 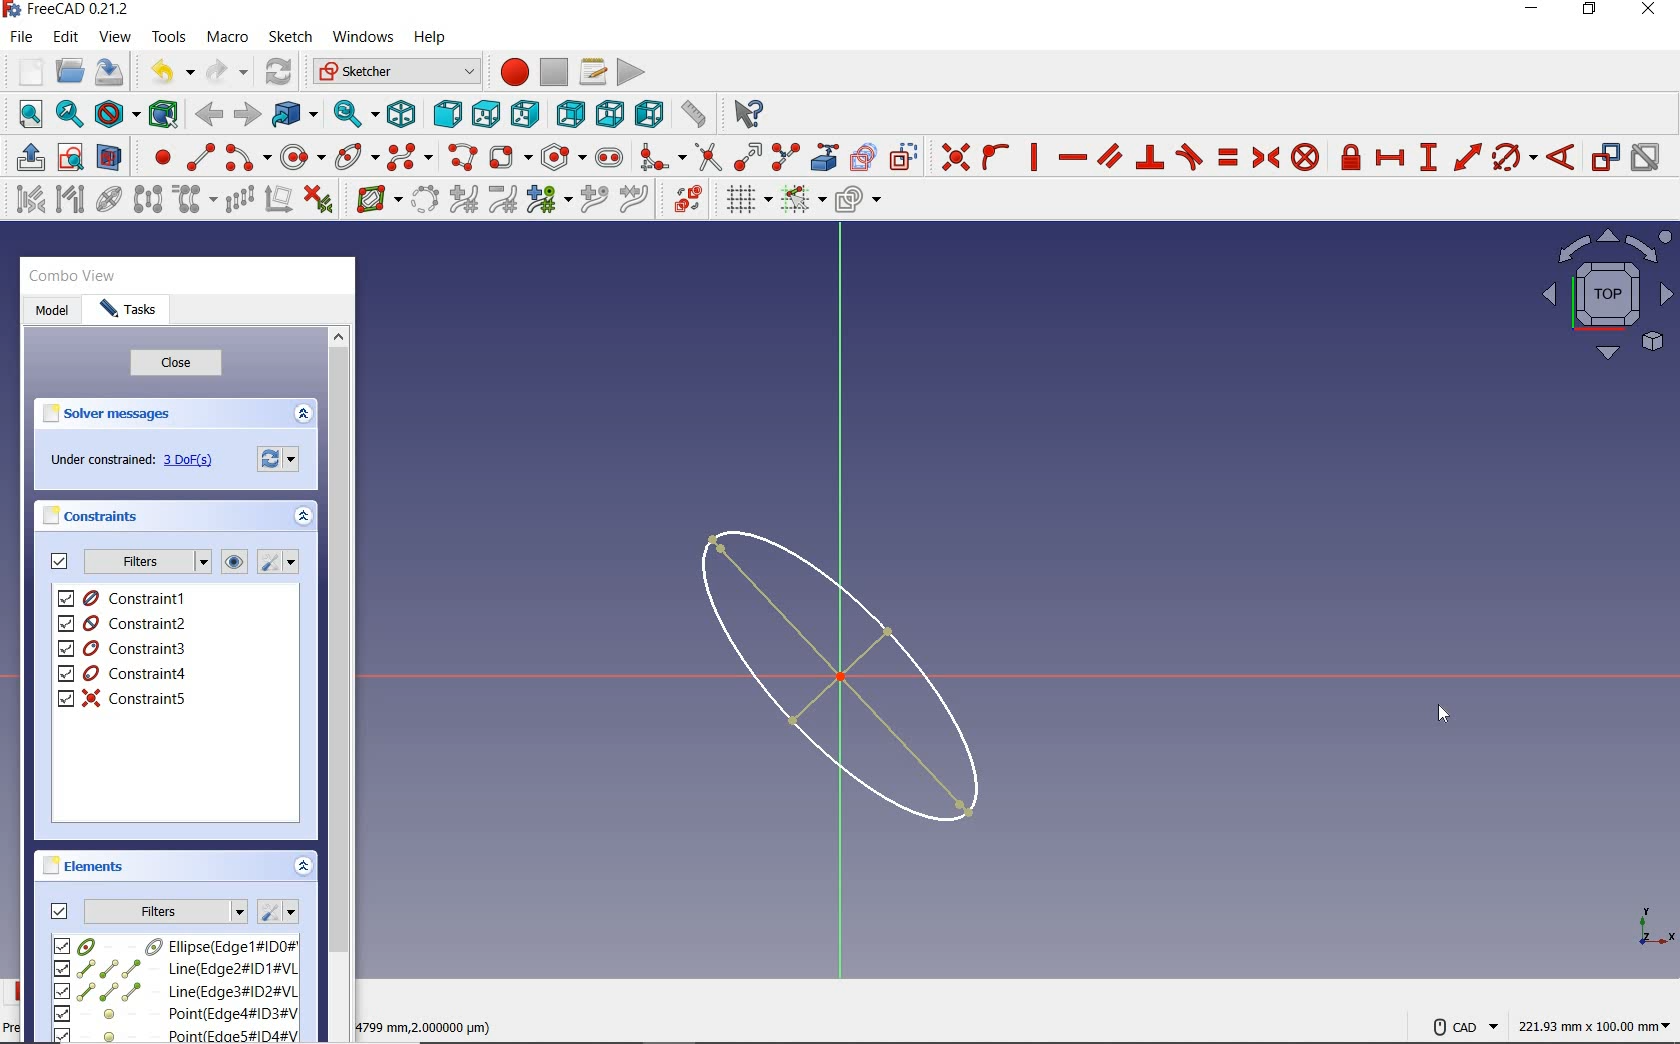 I want to click on trim edge, so click(x=707, y=156).